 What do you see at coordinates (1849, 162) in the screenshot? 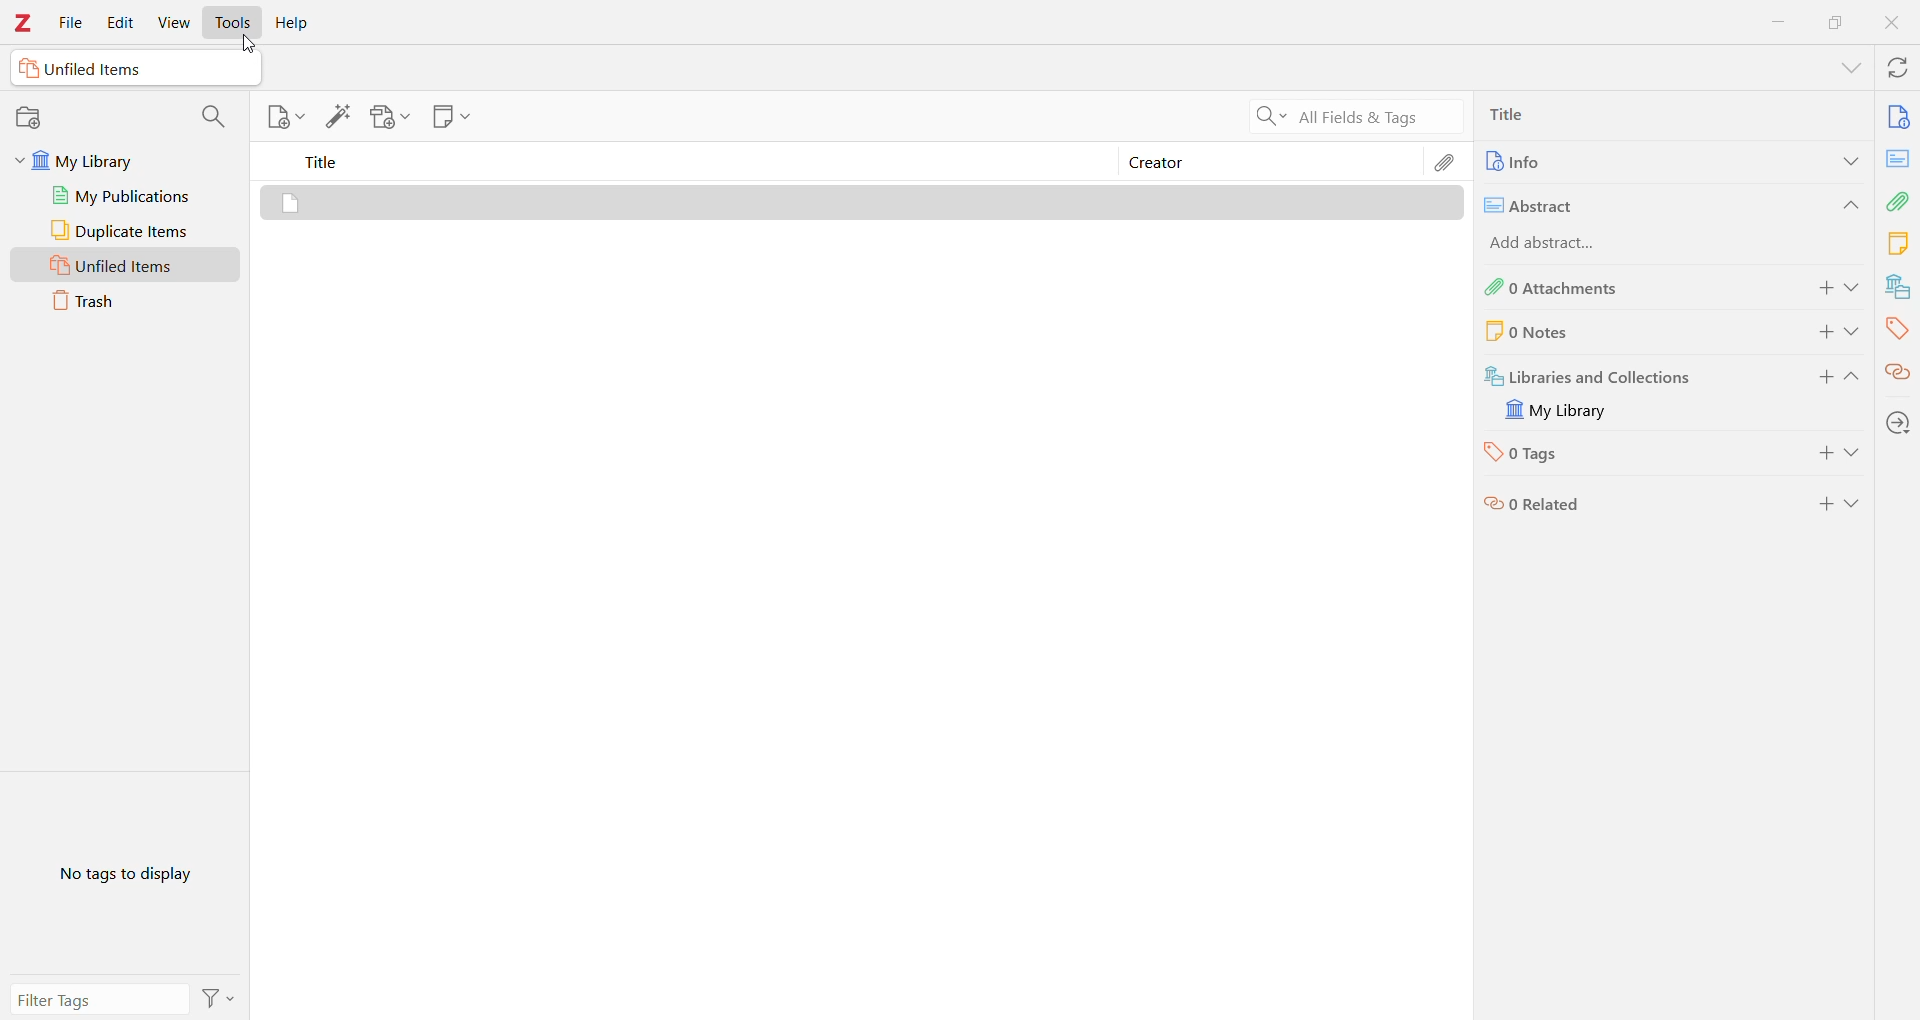
I see `Expand Section` at bounding box center [1849, 162].